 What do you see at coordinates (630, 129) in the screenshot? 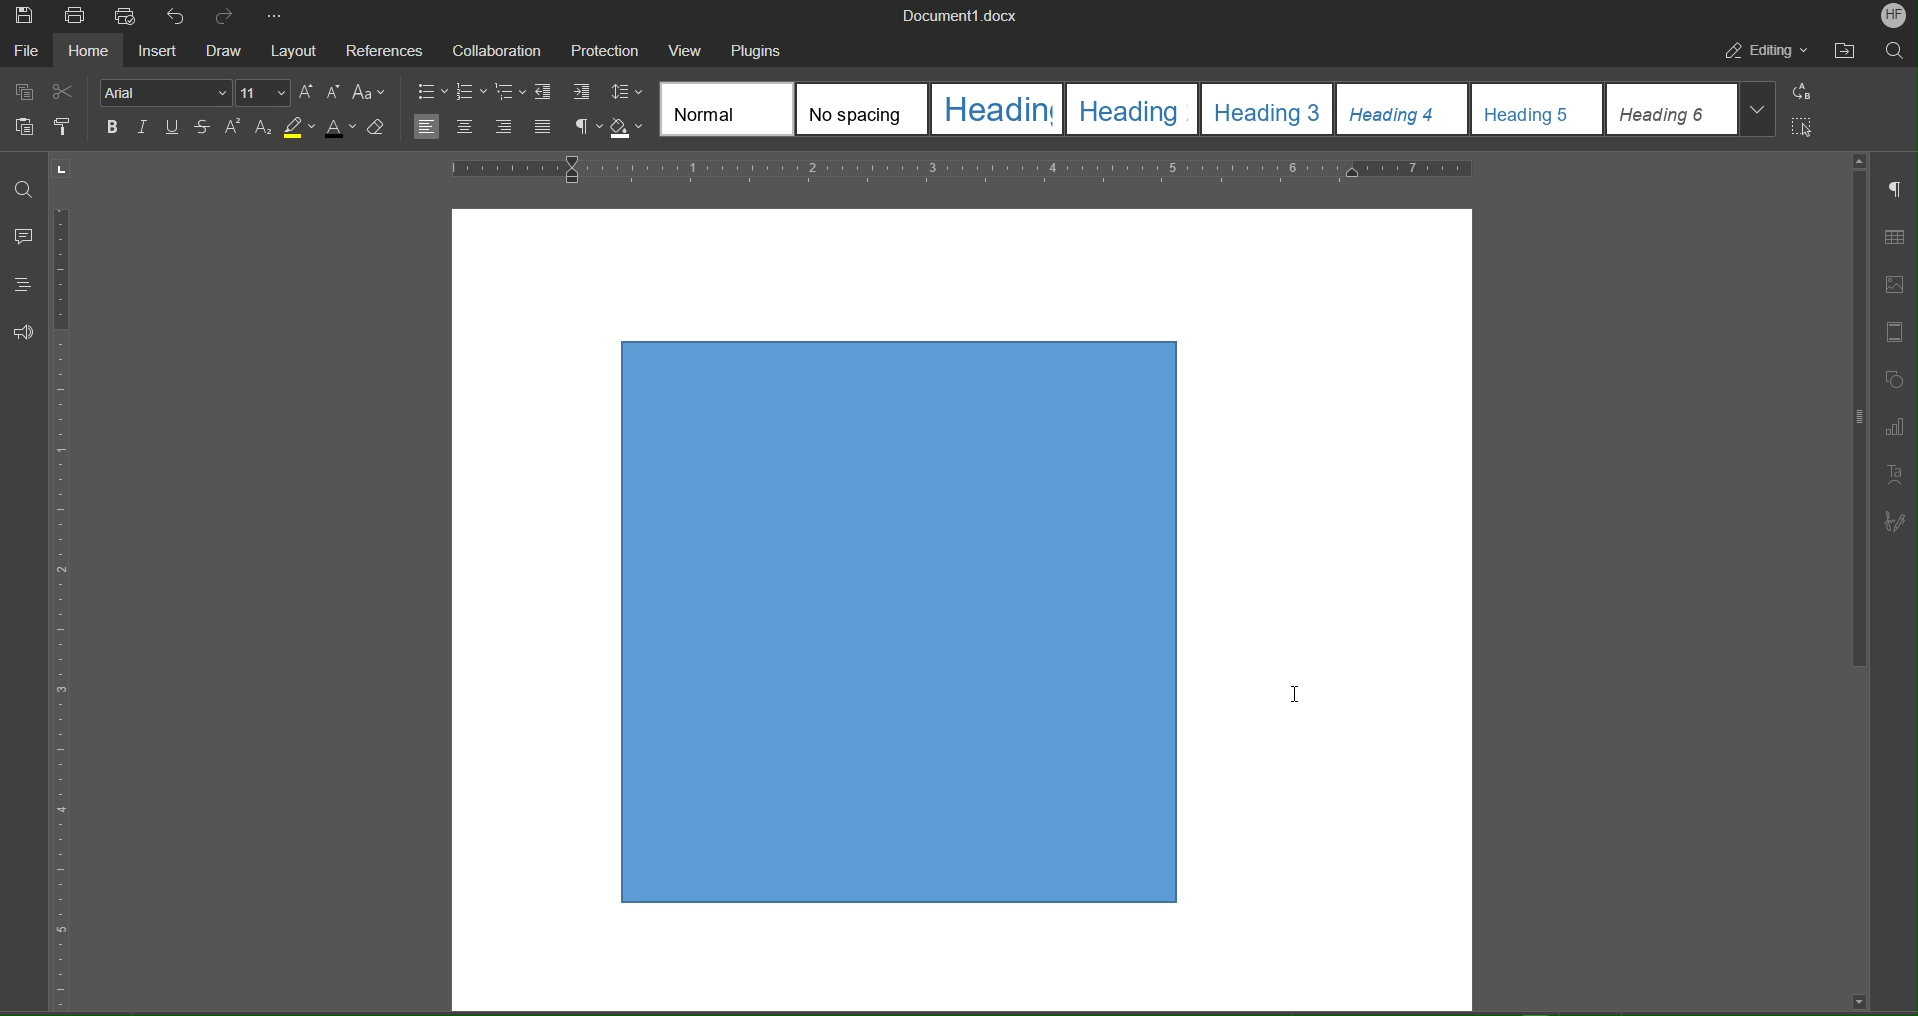
I see `Shadow` at bounding box center [630, 129].